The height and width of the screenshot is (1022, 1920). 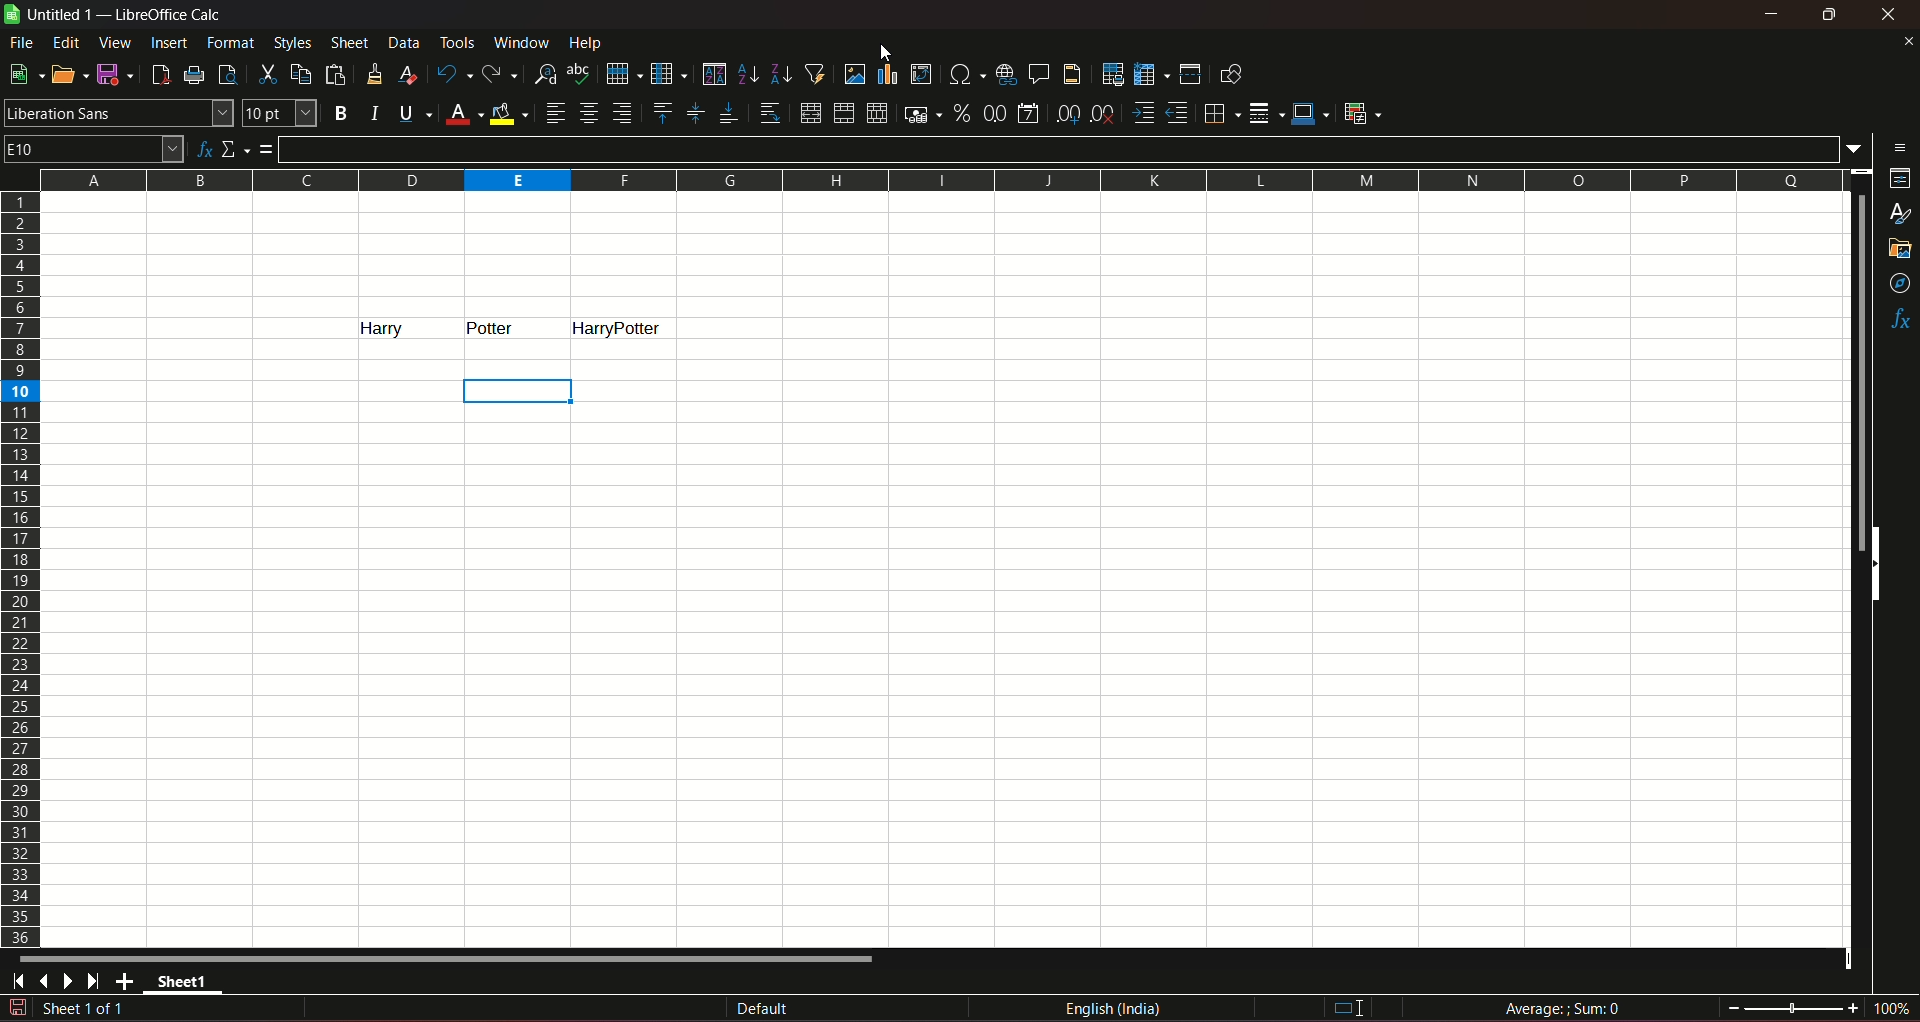 I want to click on columns, so click(x=937, y=177).